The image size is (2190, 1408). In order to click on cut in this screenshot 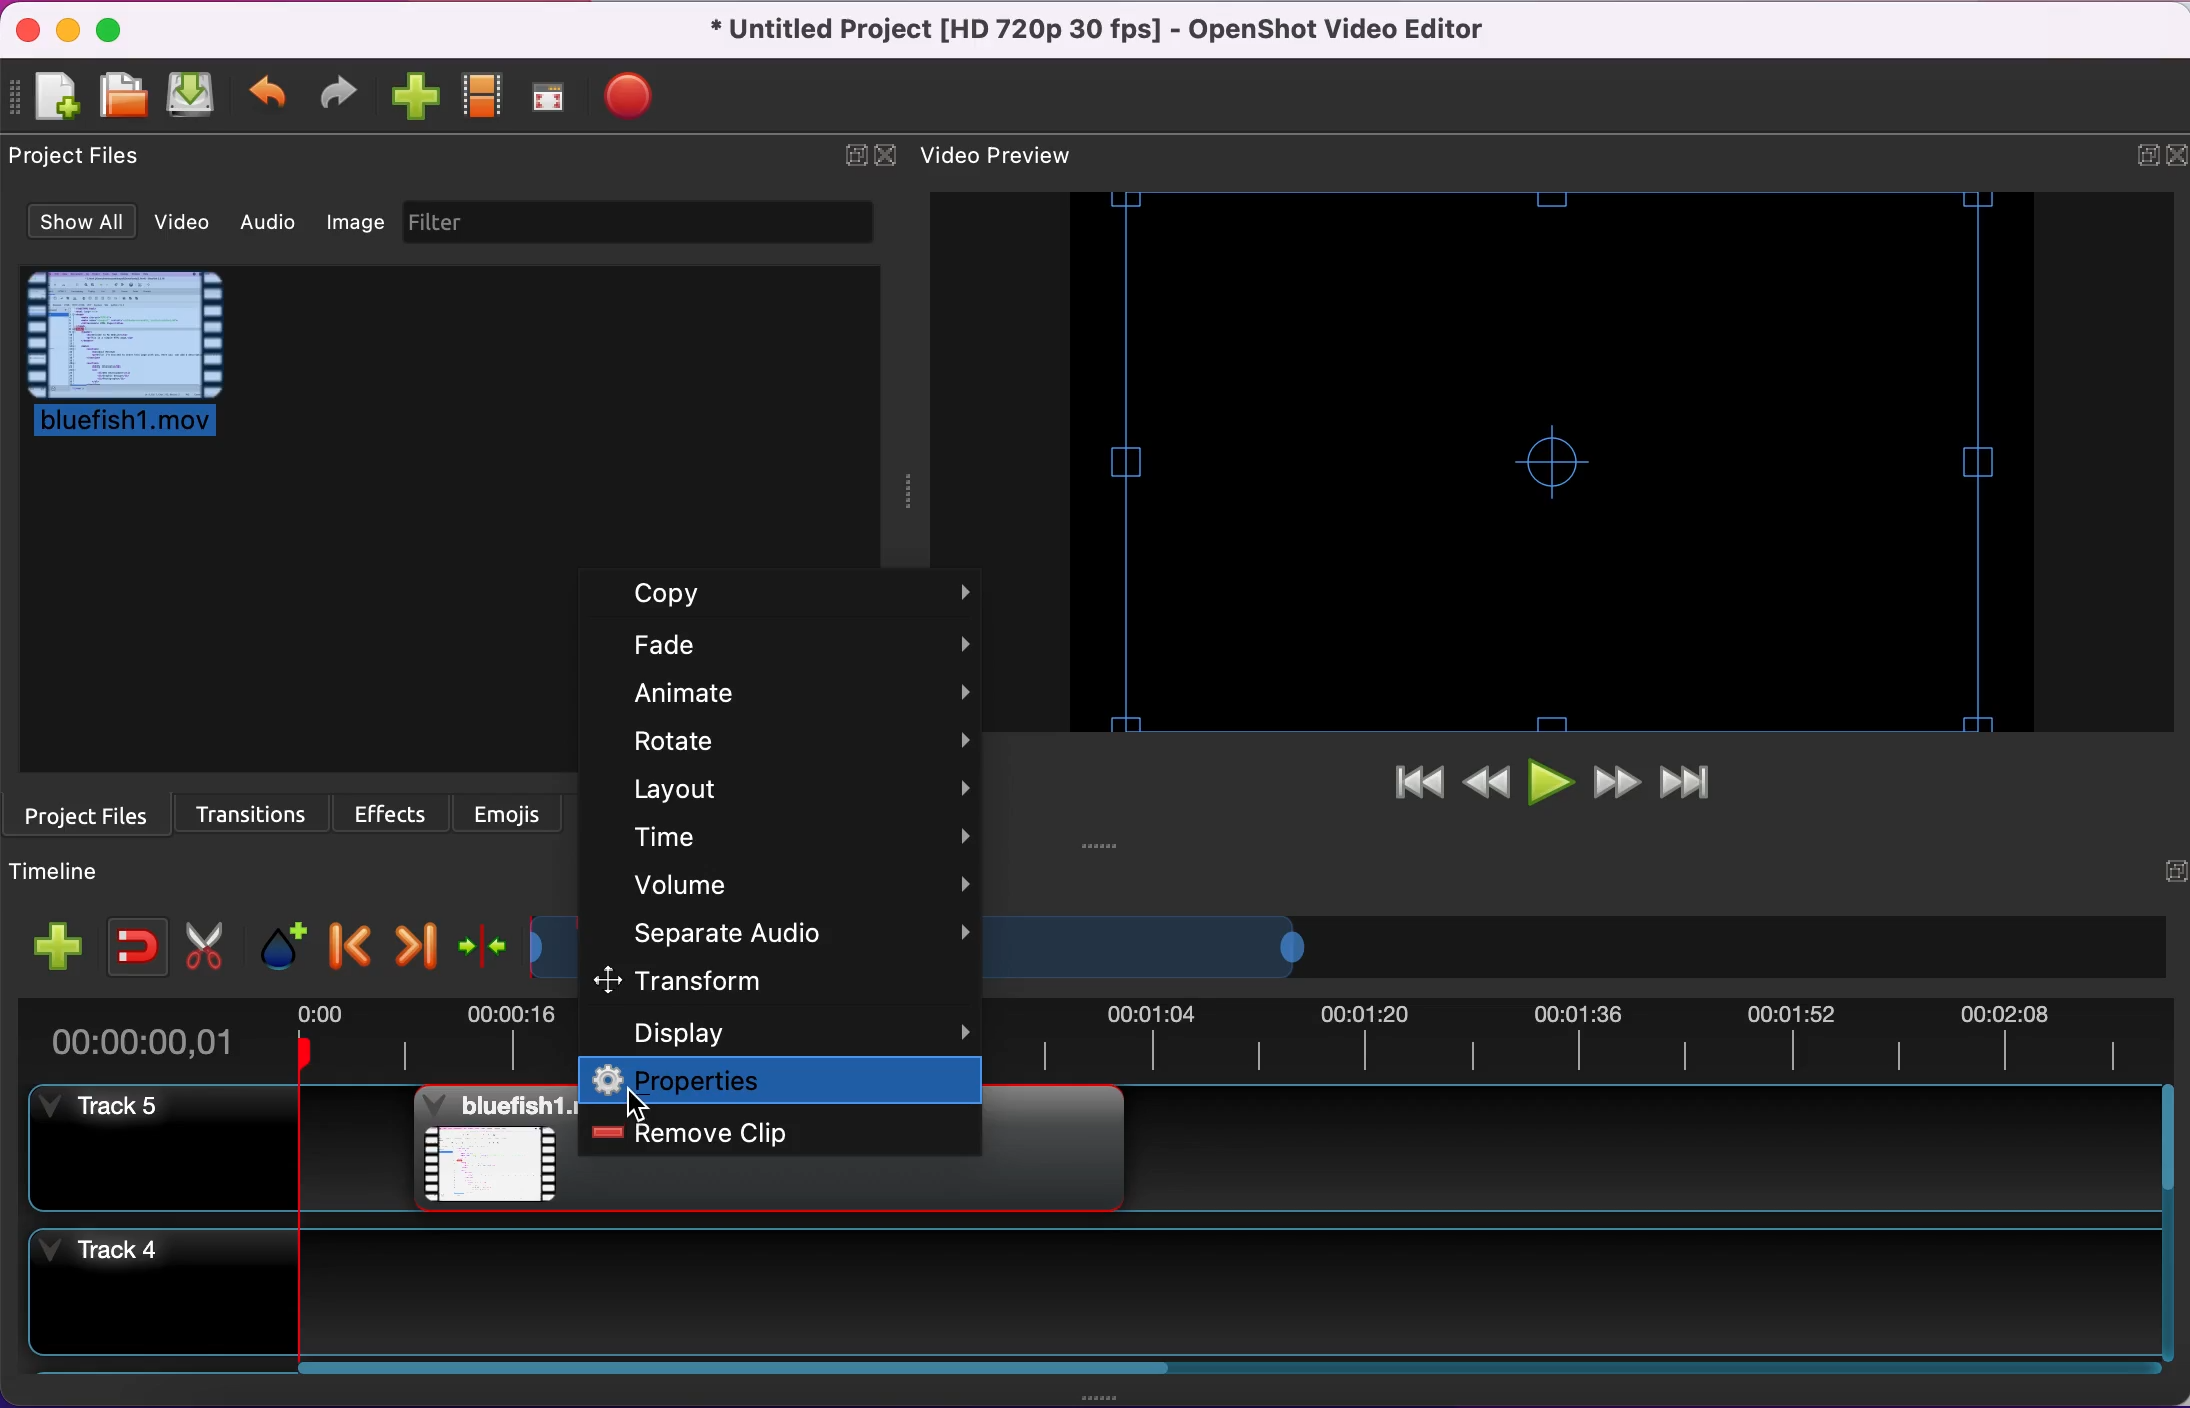, I will do `click(212, 944)`.